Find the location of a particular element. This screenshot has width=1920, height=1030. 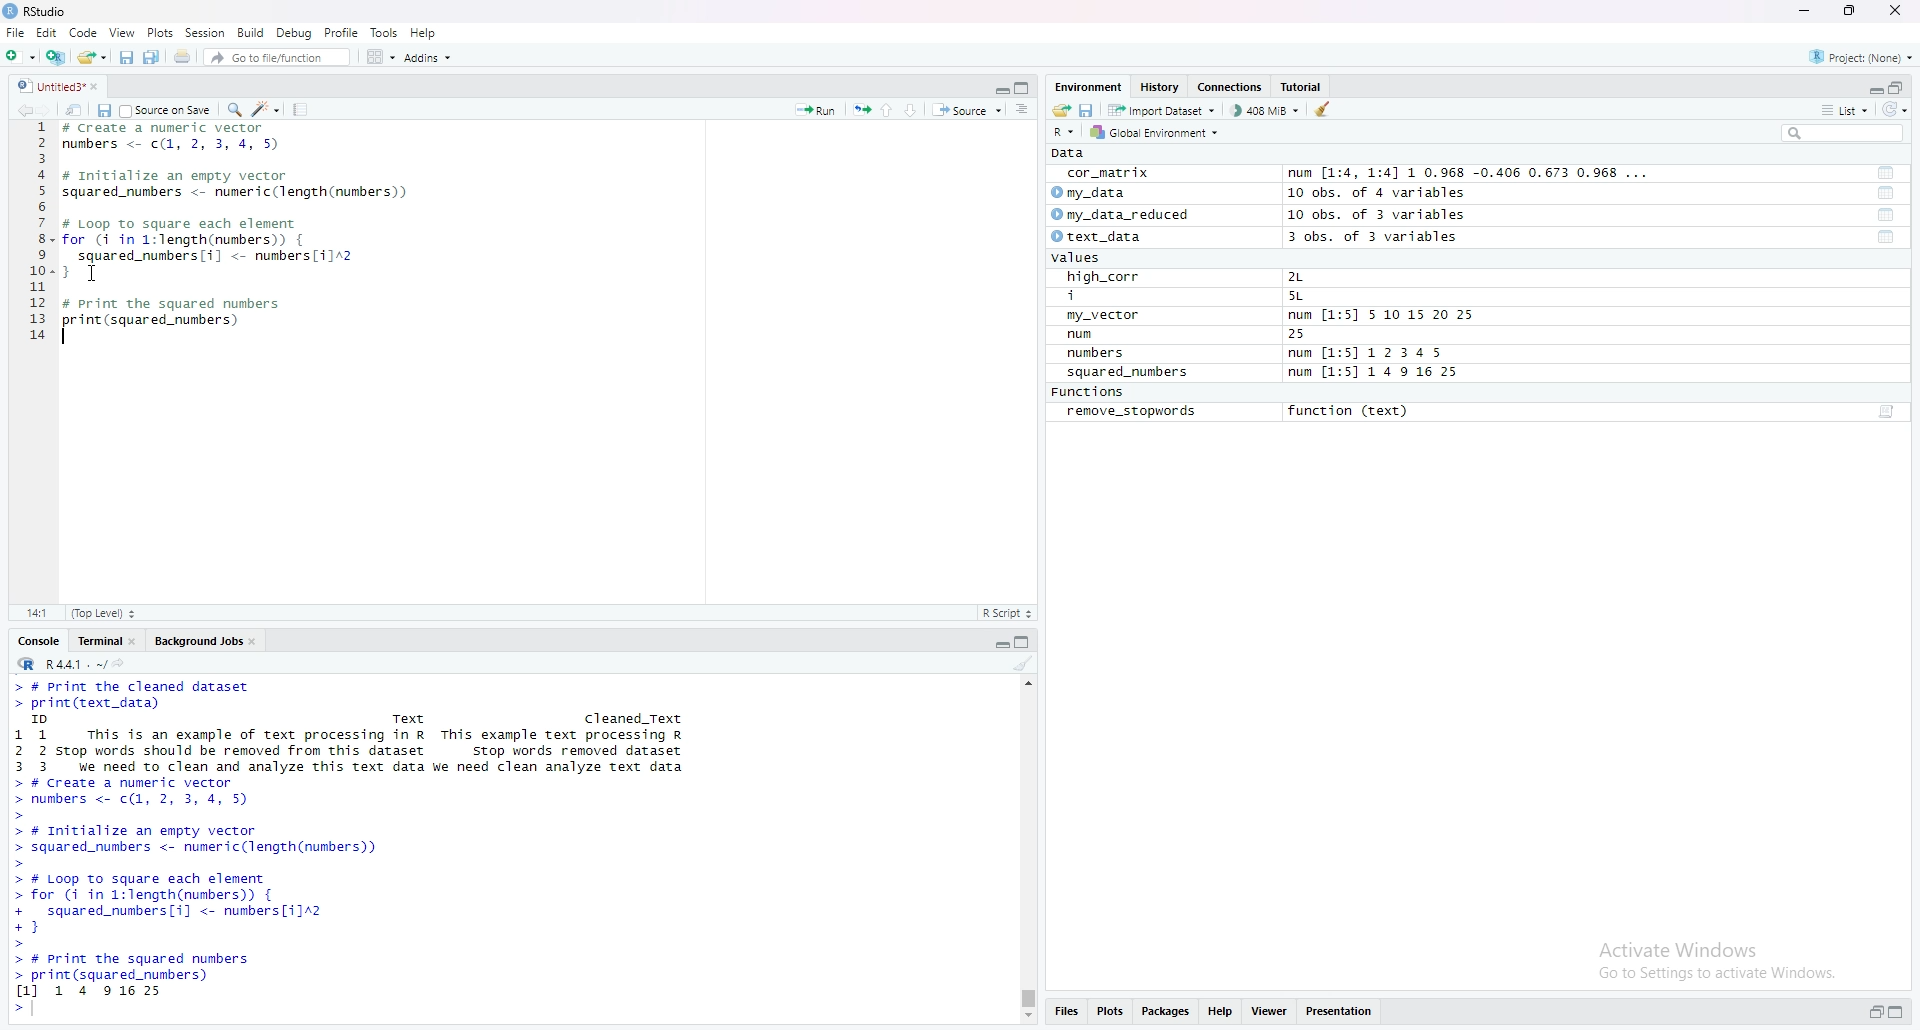

# Create a numeric vectornumbers <- c(1, 2, 3, 4, 5)# Initialize an empty vectorsquared_numbers <- numeric(length(numbers))# Loop to square each elementfor (i in 1:length(nunbers)) {squared_numbers [1] <- numbers[i]12TI# print the squared numbers print(squared_numbers) is located at coordinates (240, 237).